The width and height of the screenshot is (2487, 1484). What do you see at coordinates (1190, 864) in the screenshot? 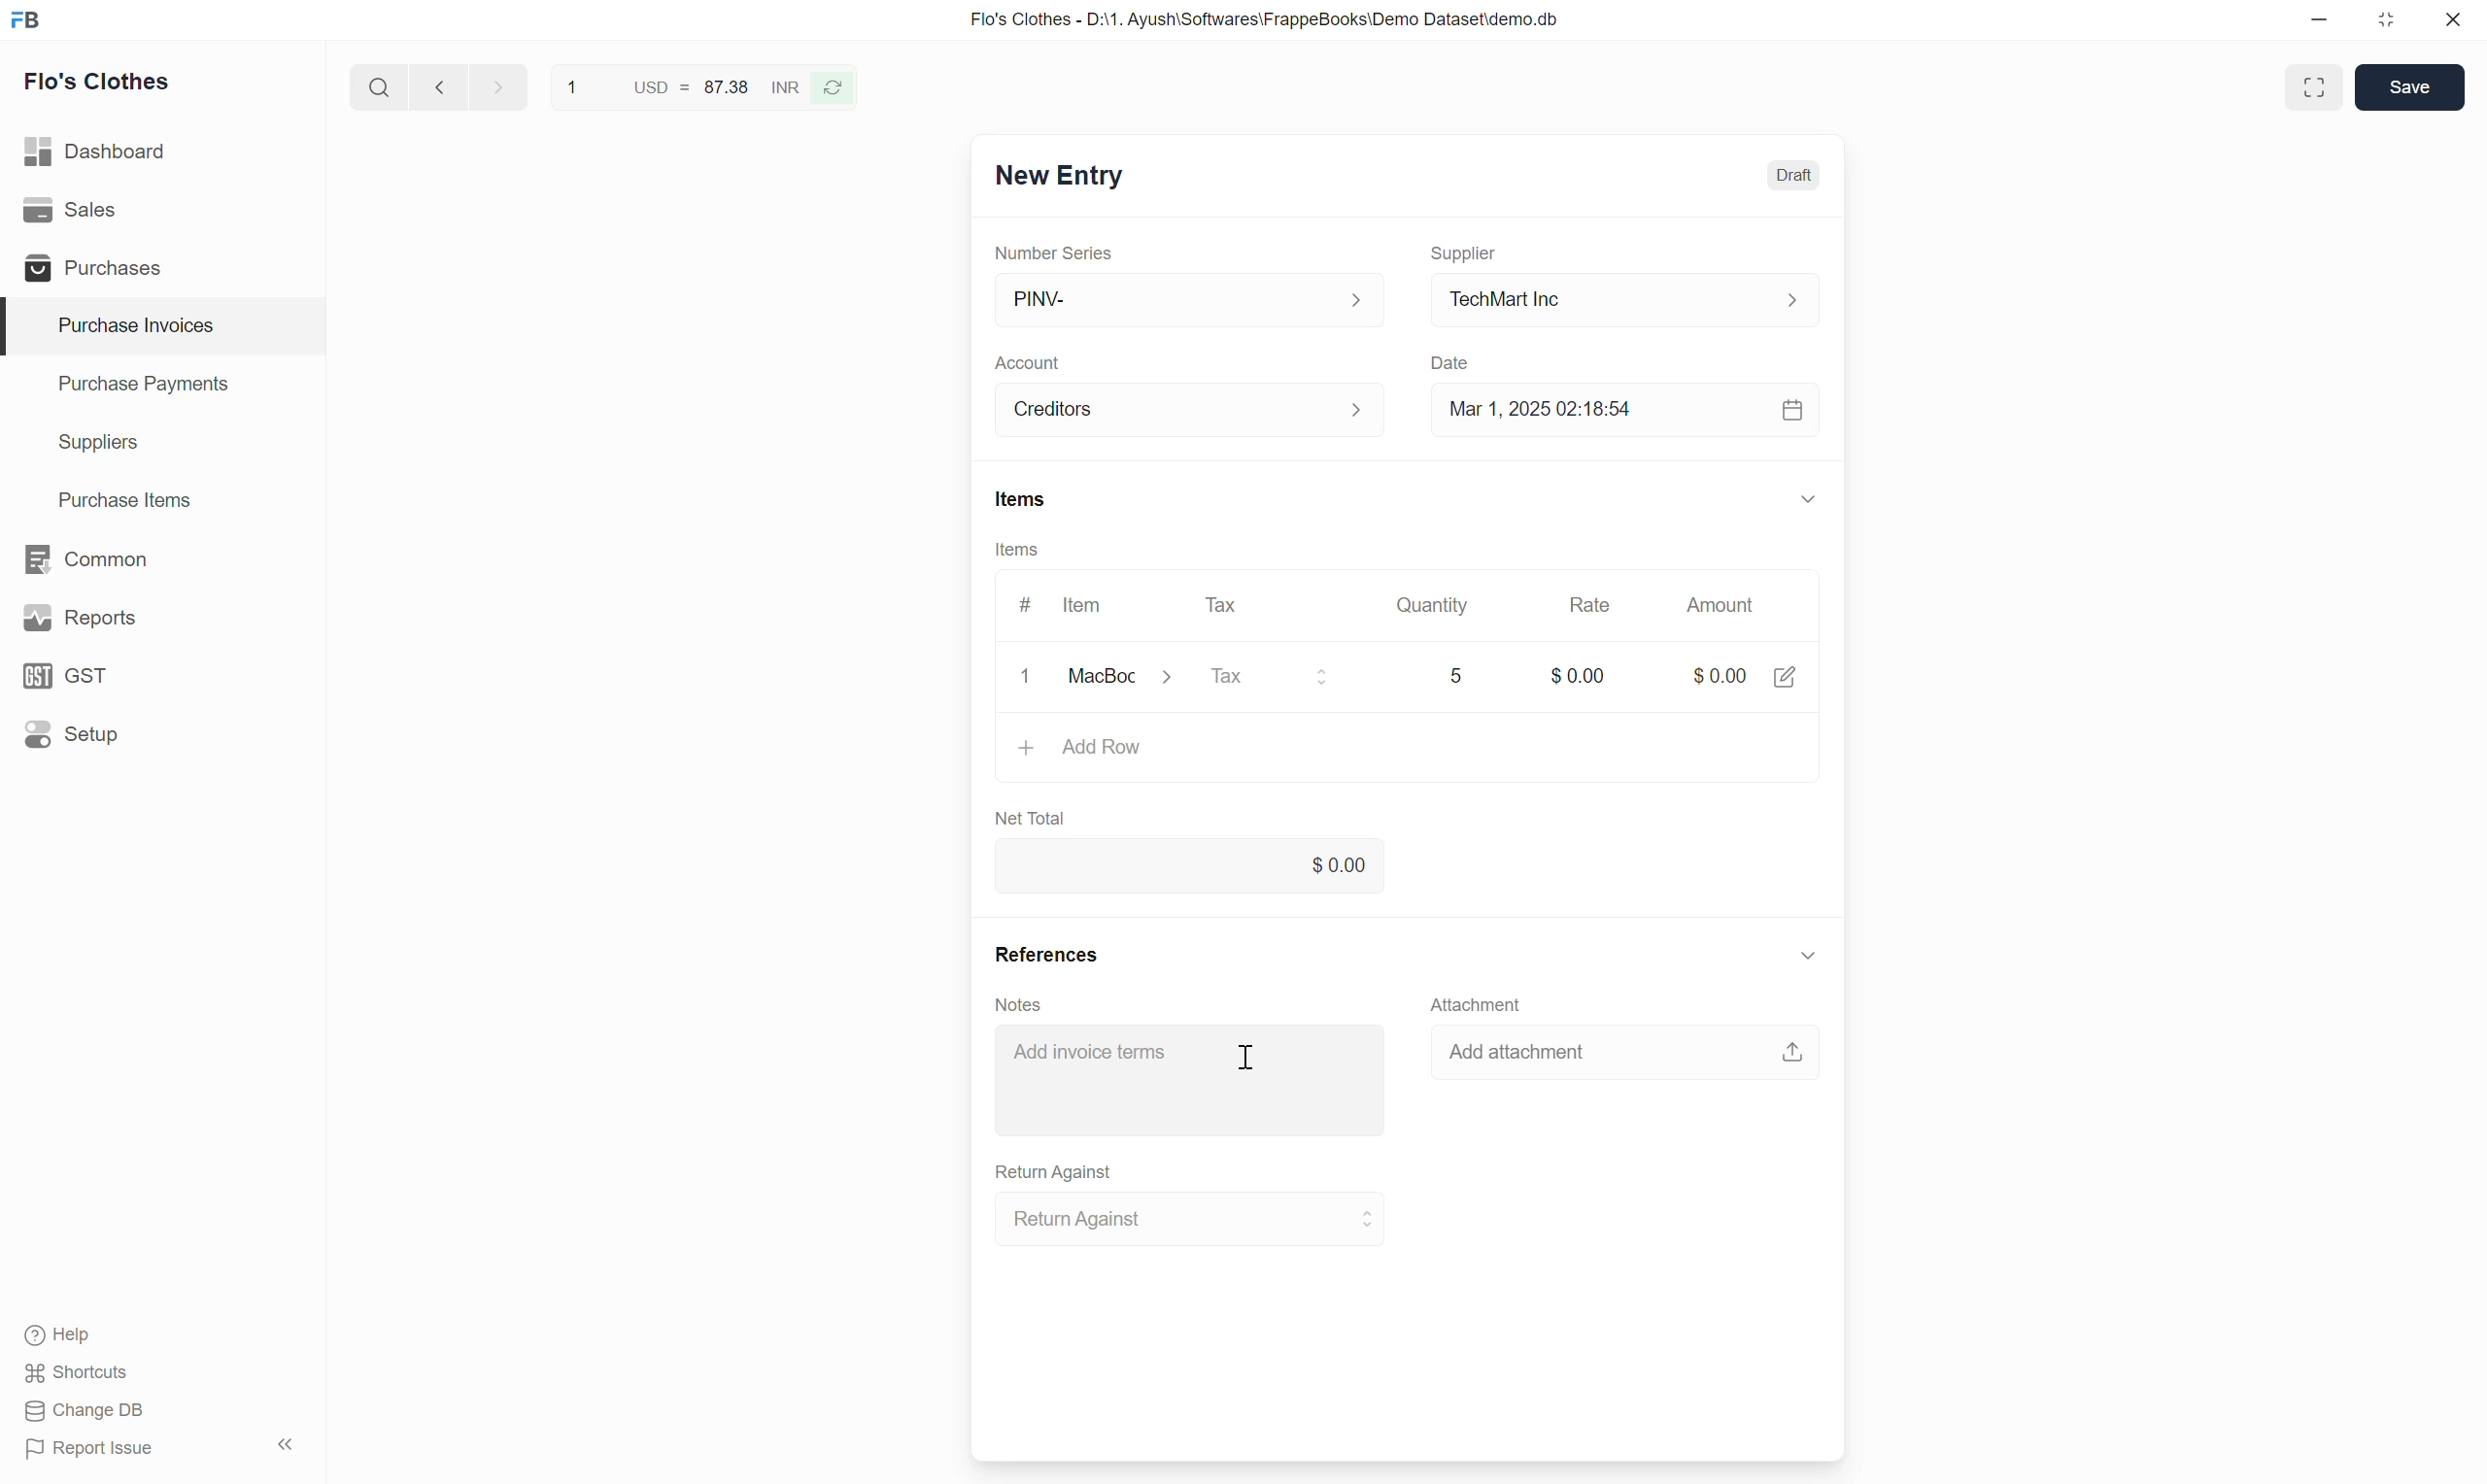
I see `0.00` at bounding box center [1190, 864].